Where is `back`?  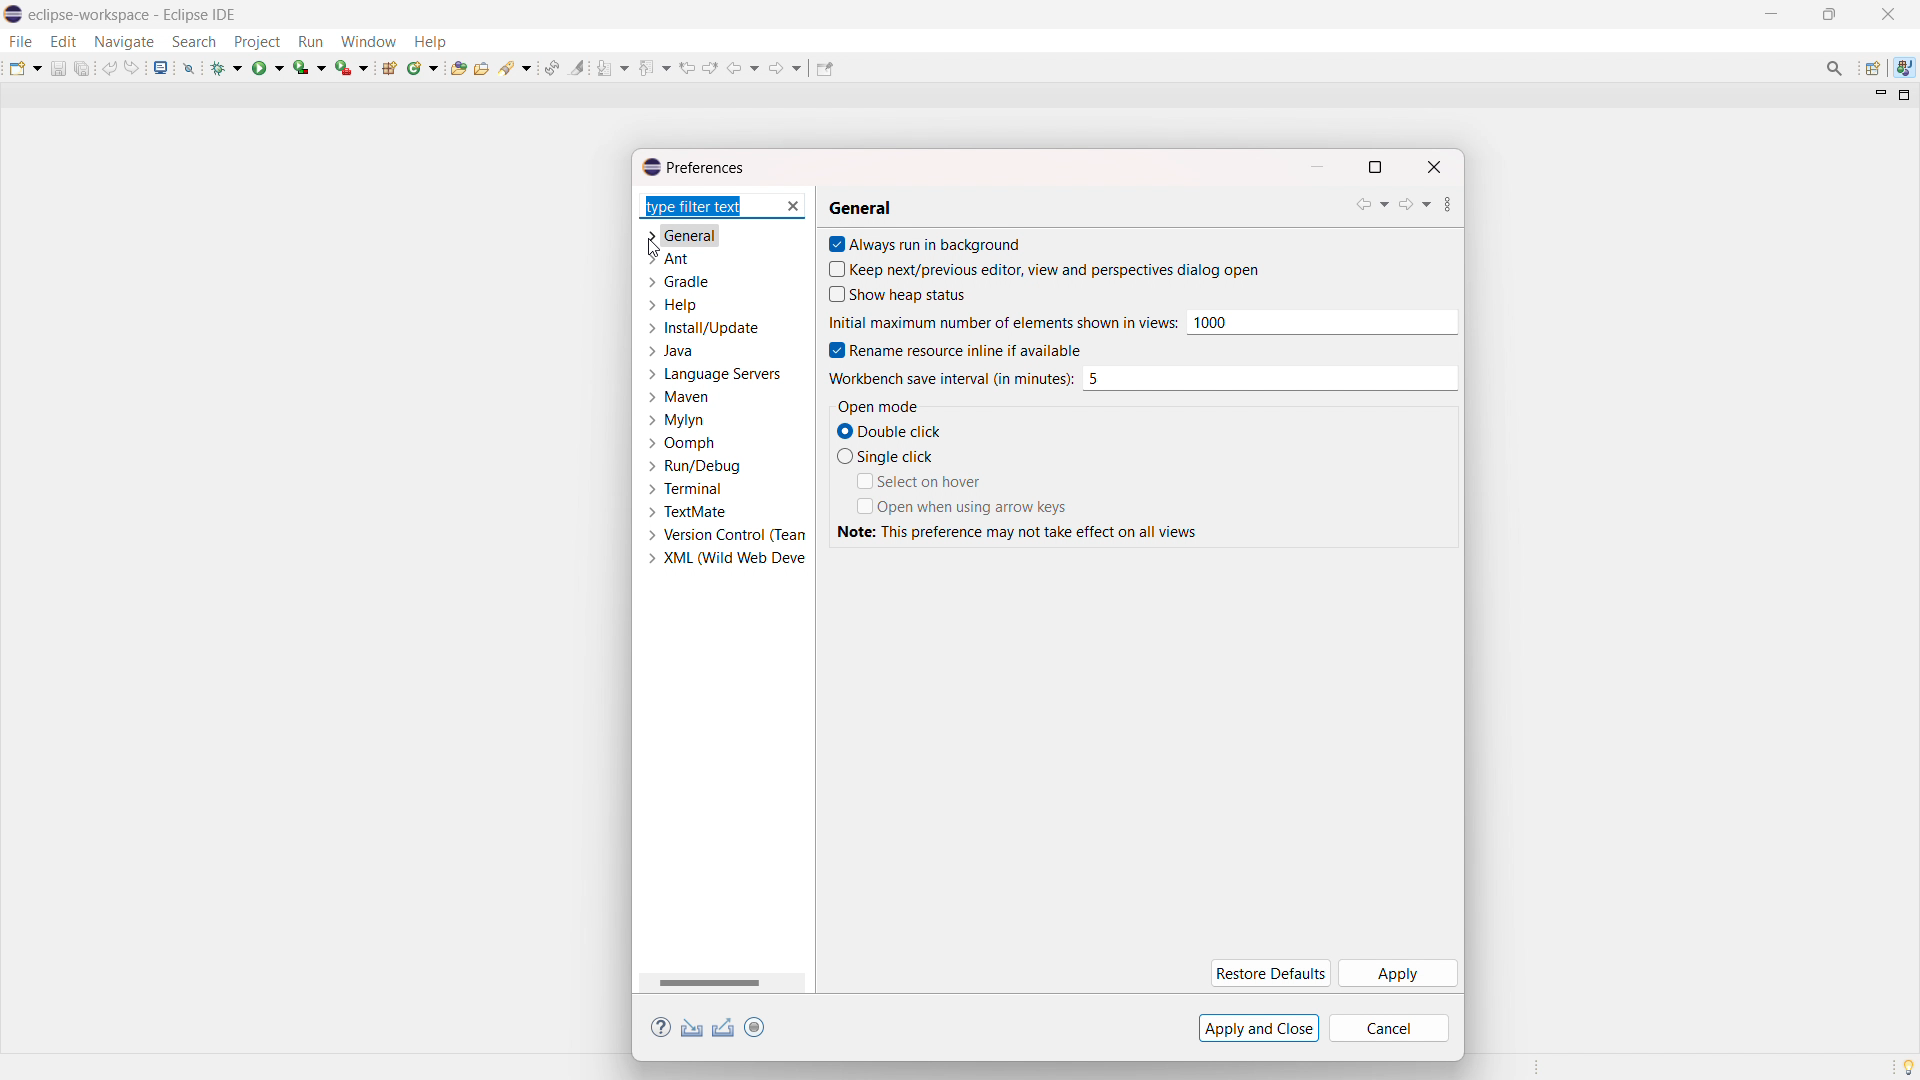
back is located at coordinates (1372, 204).